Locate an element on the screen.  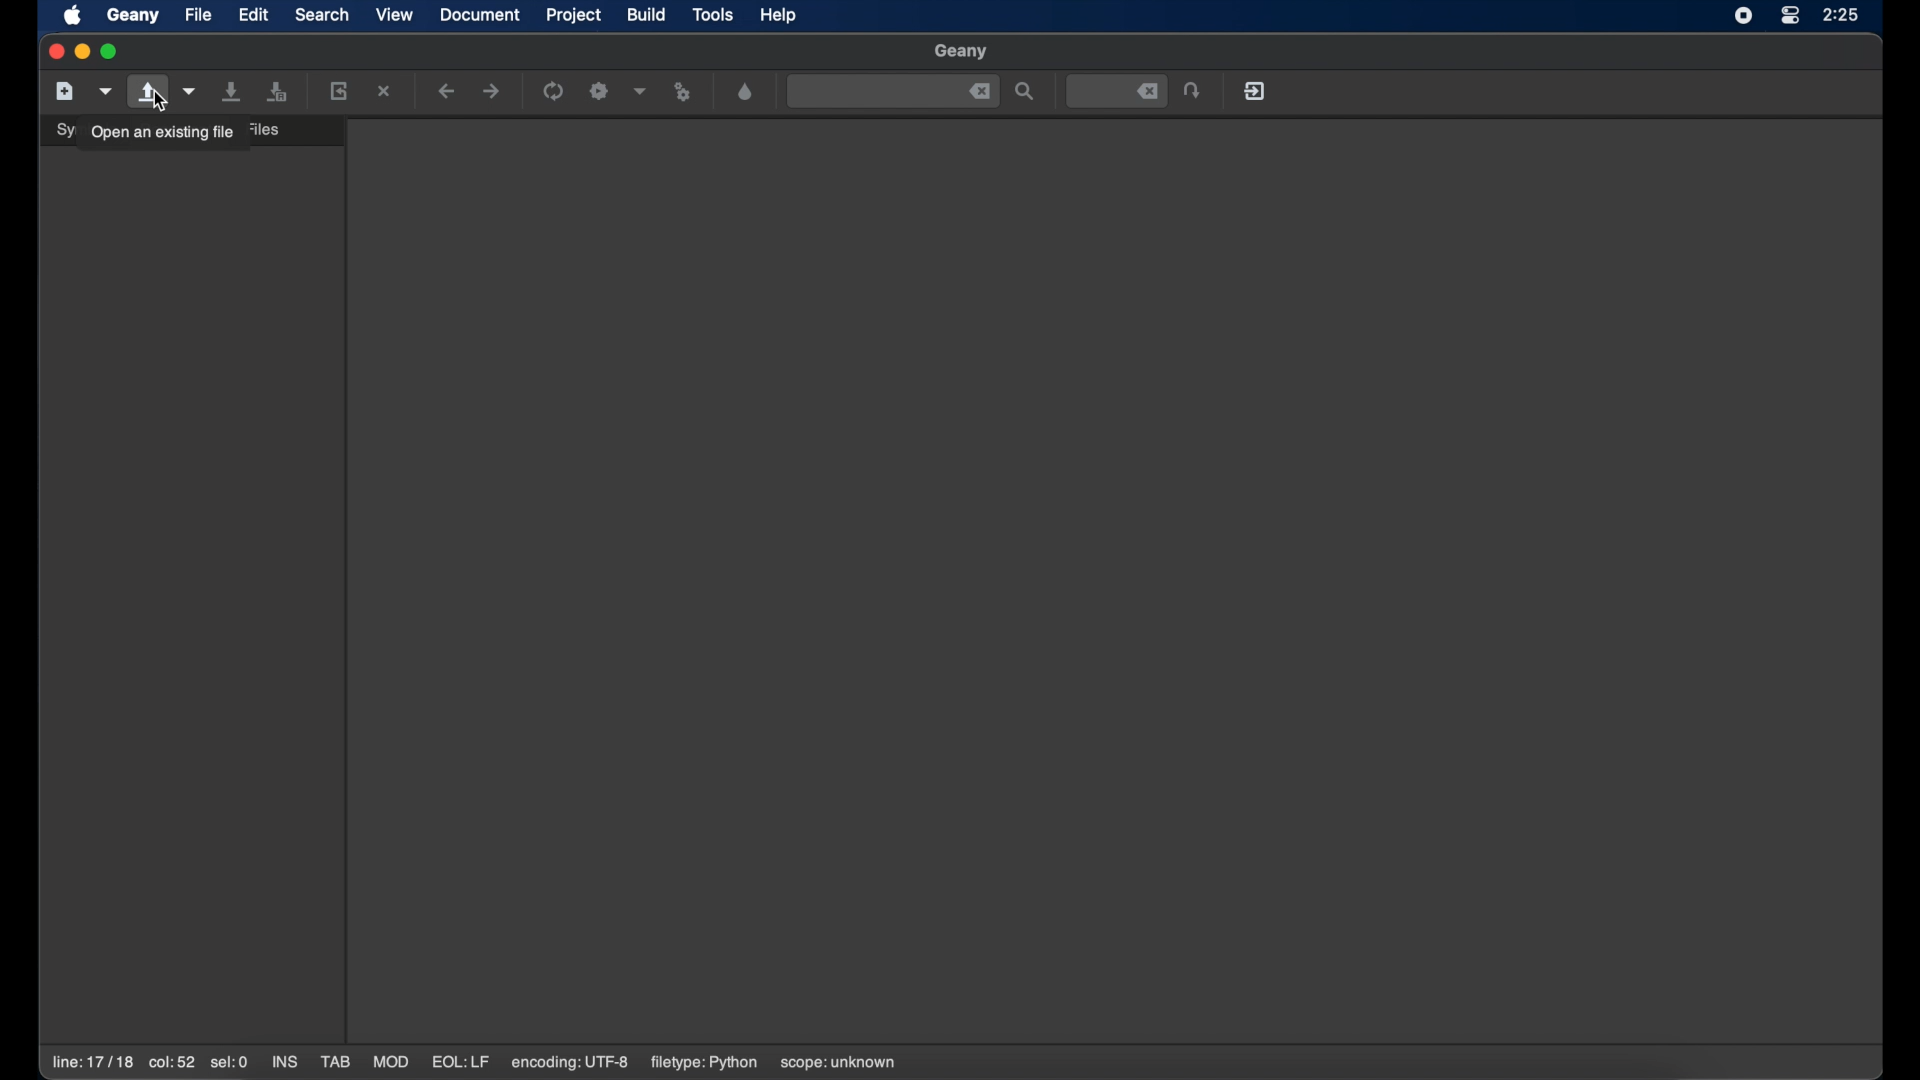
tab is located at coordinates (337, 1062).